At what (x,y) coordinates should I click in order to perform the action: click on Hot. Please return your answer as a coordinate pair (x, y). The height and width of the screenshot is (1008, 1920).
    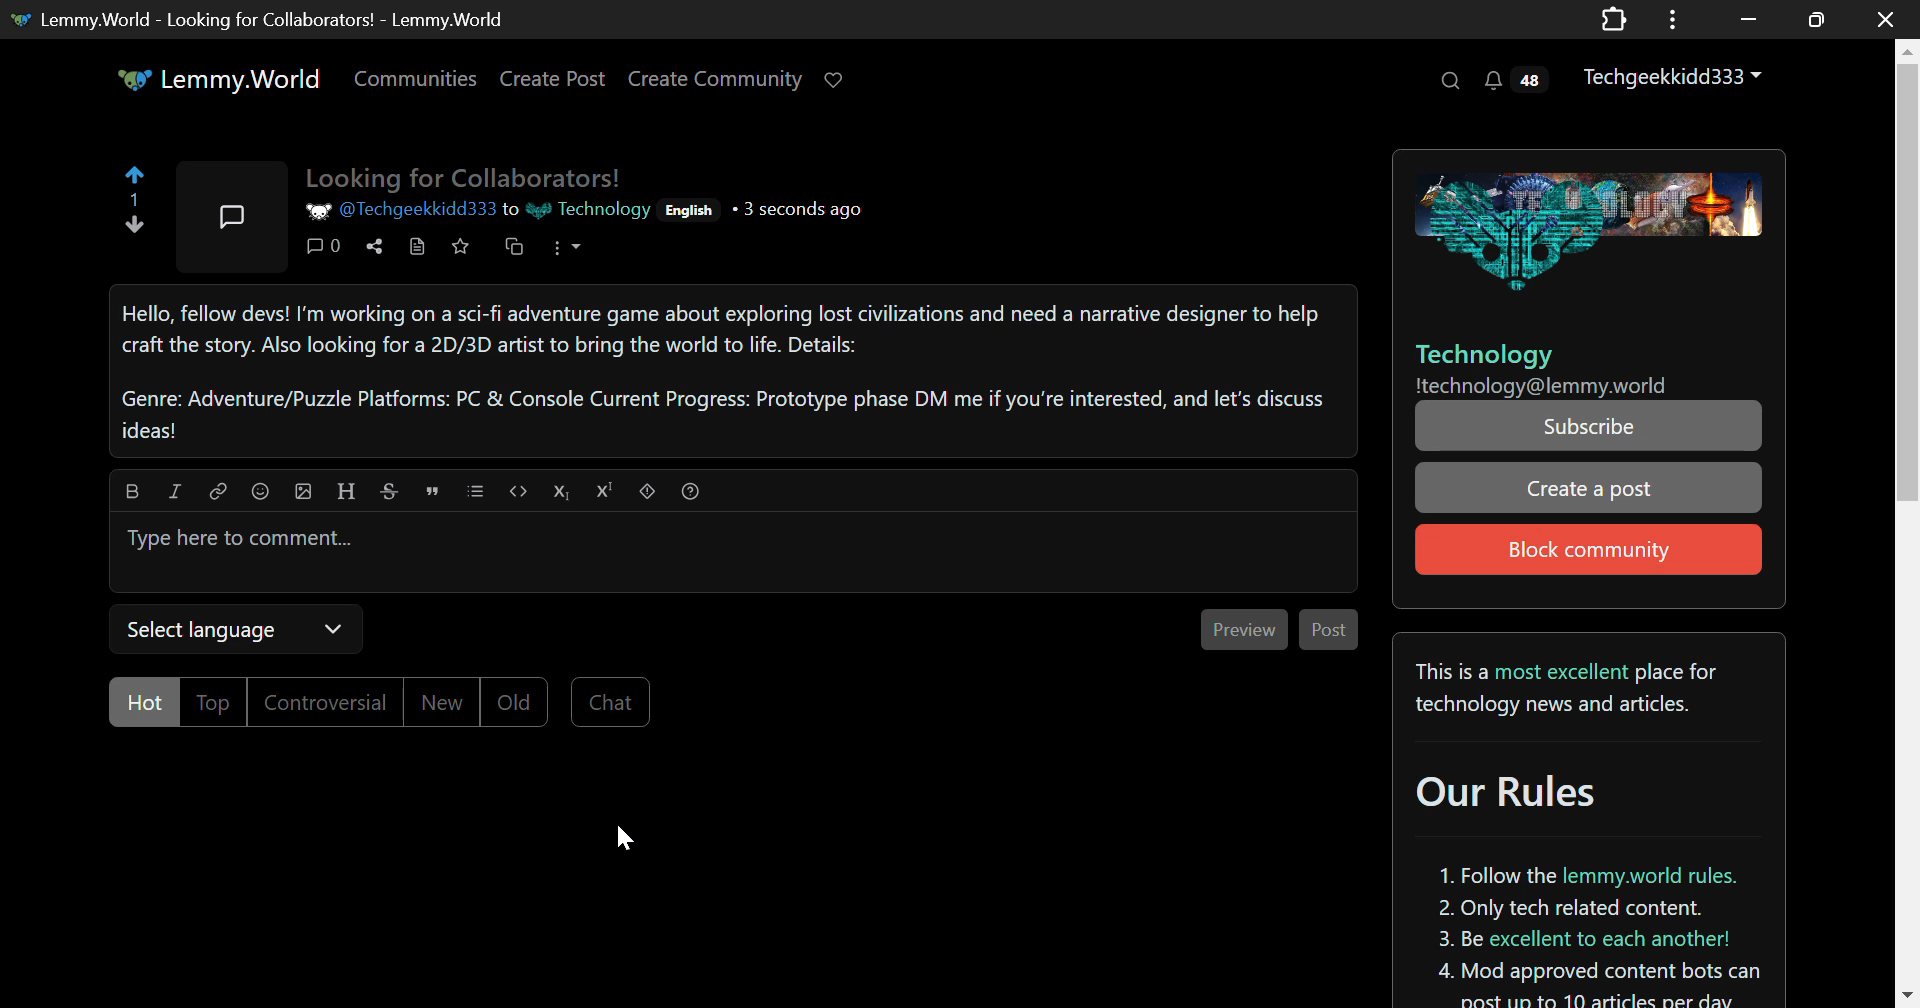
    Looking at the image, I should click on (142, 703).